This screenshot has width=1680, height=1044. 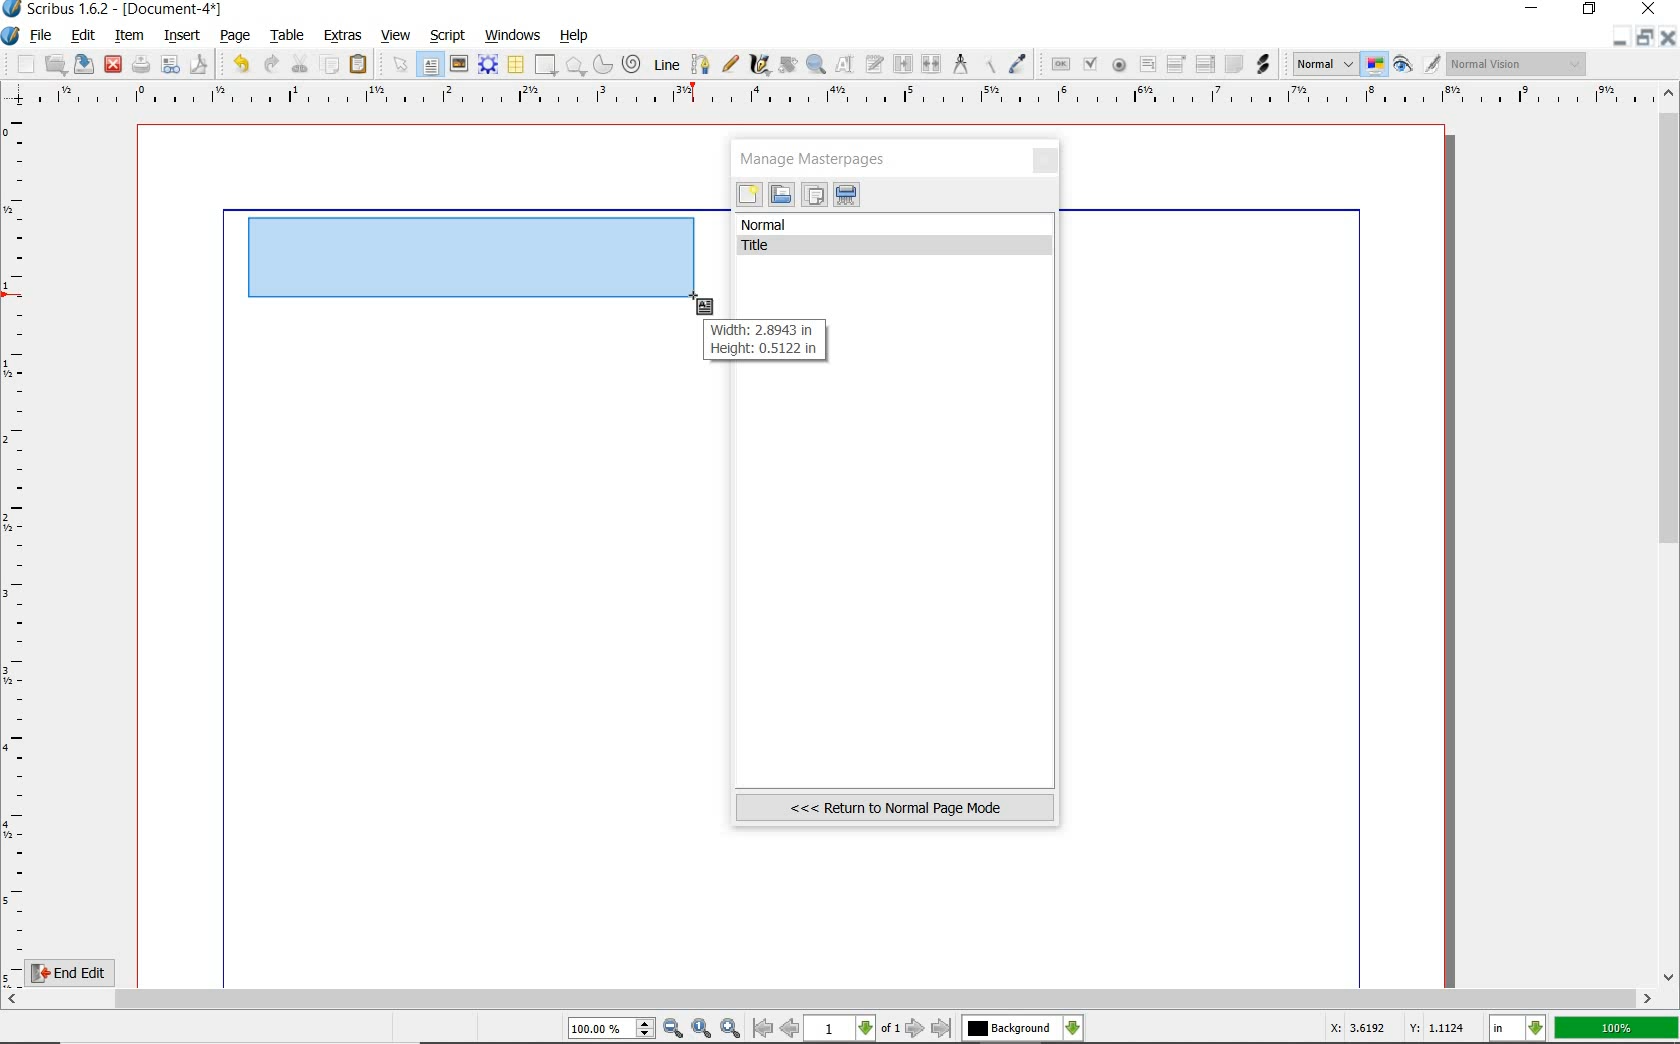 I want to click on new, so click(x=19, y=64).